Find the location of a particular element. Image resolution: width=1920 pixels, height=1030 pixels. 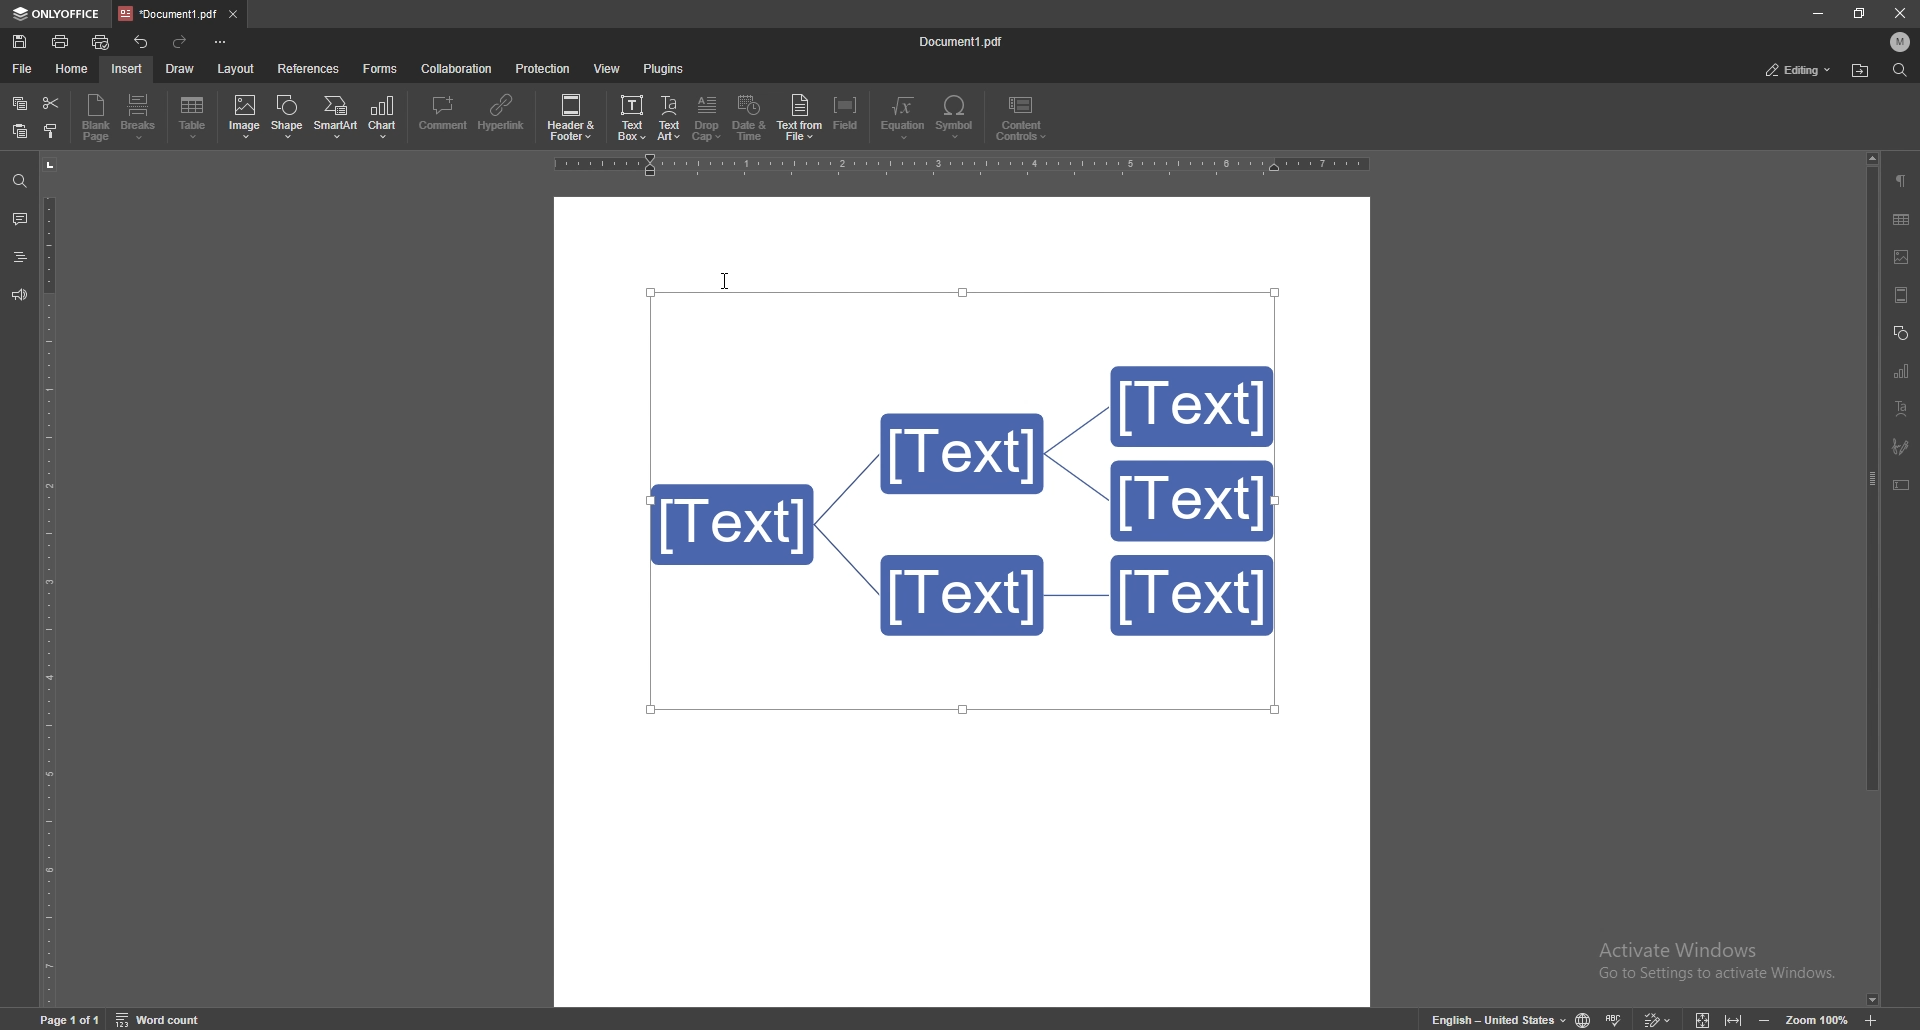

page is located at coordinates (72, 1018).